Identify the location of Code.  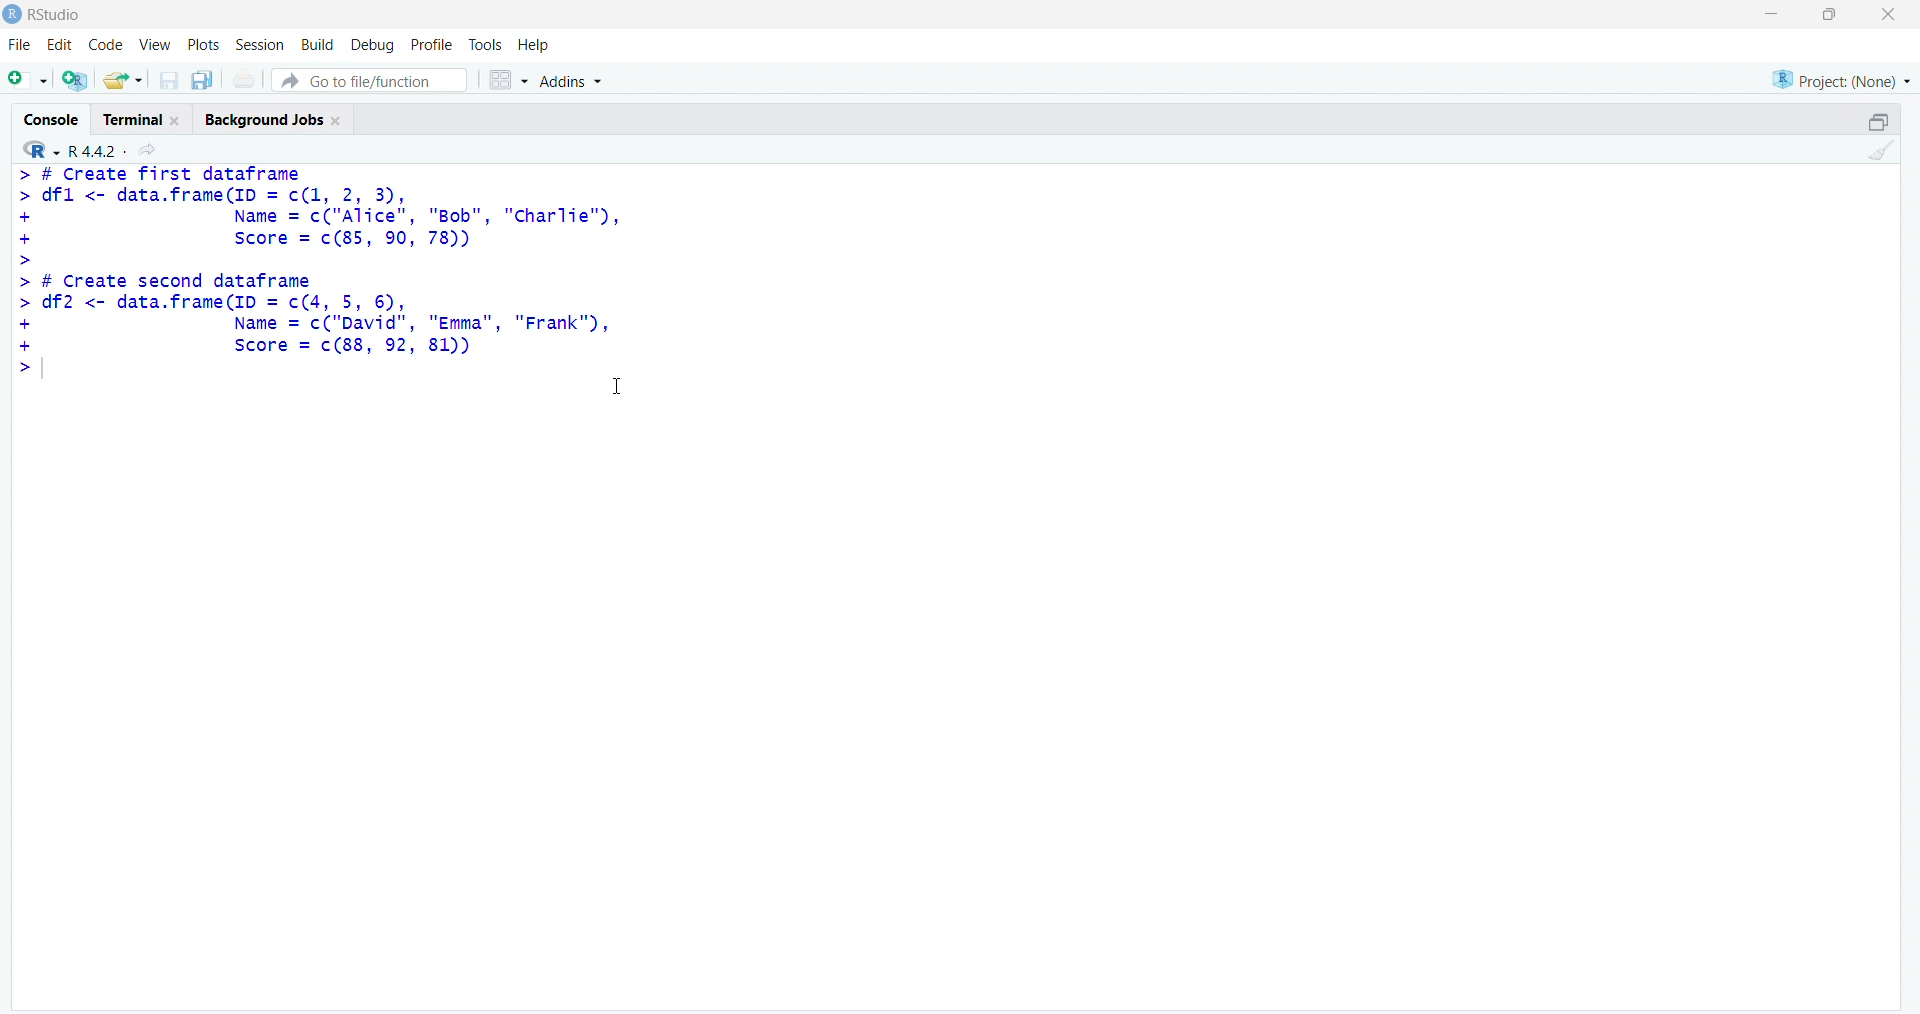
(105, 44).